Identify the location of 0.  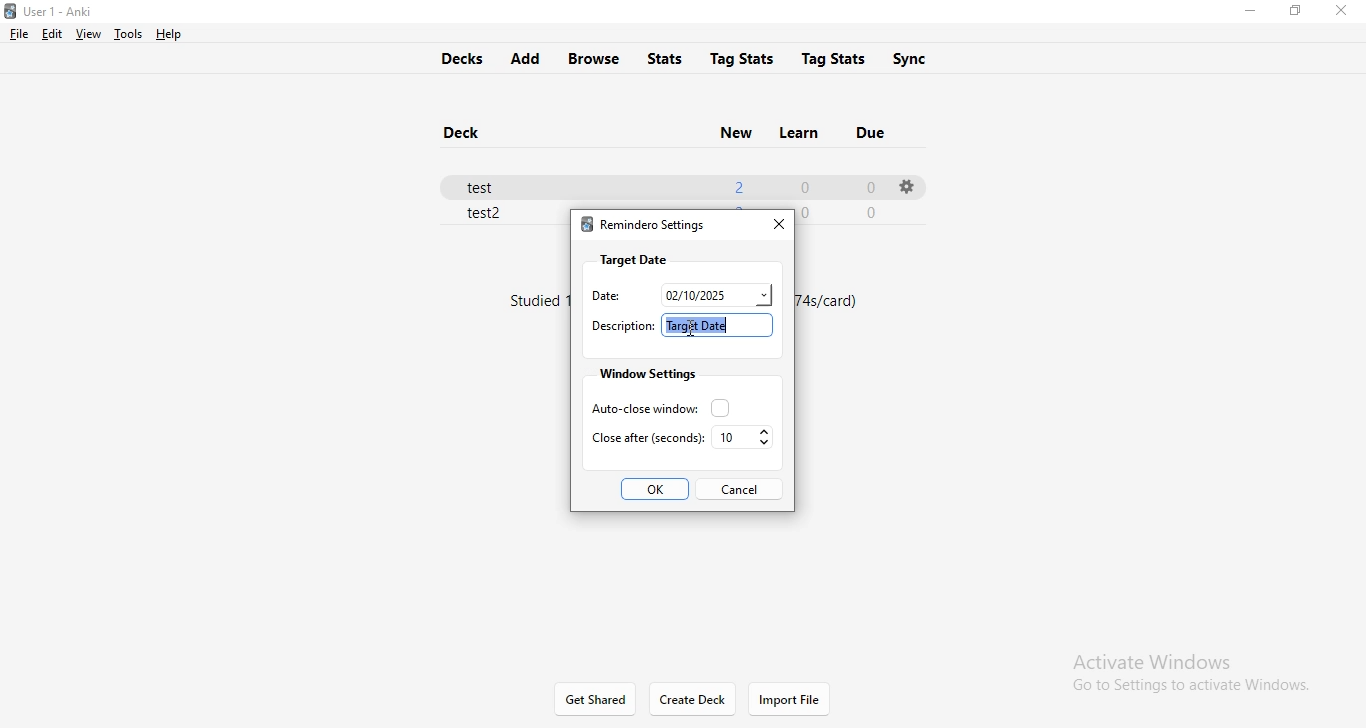
(874, 212).